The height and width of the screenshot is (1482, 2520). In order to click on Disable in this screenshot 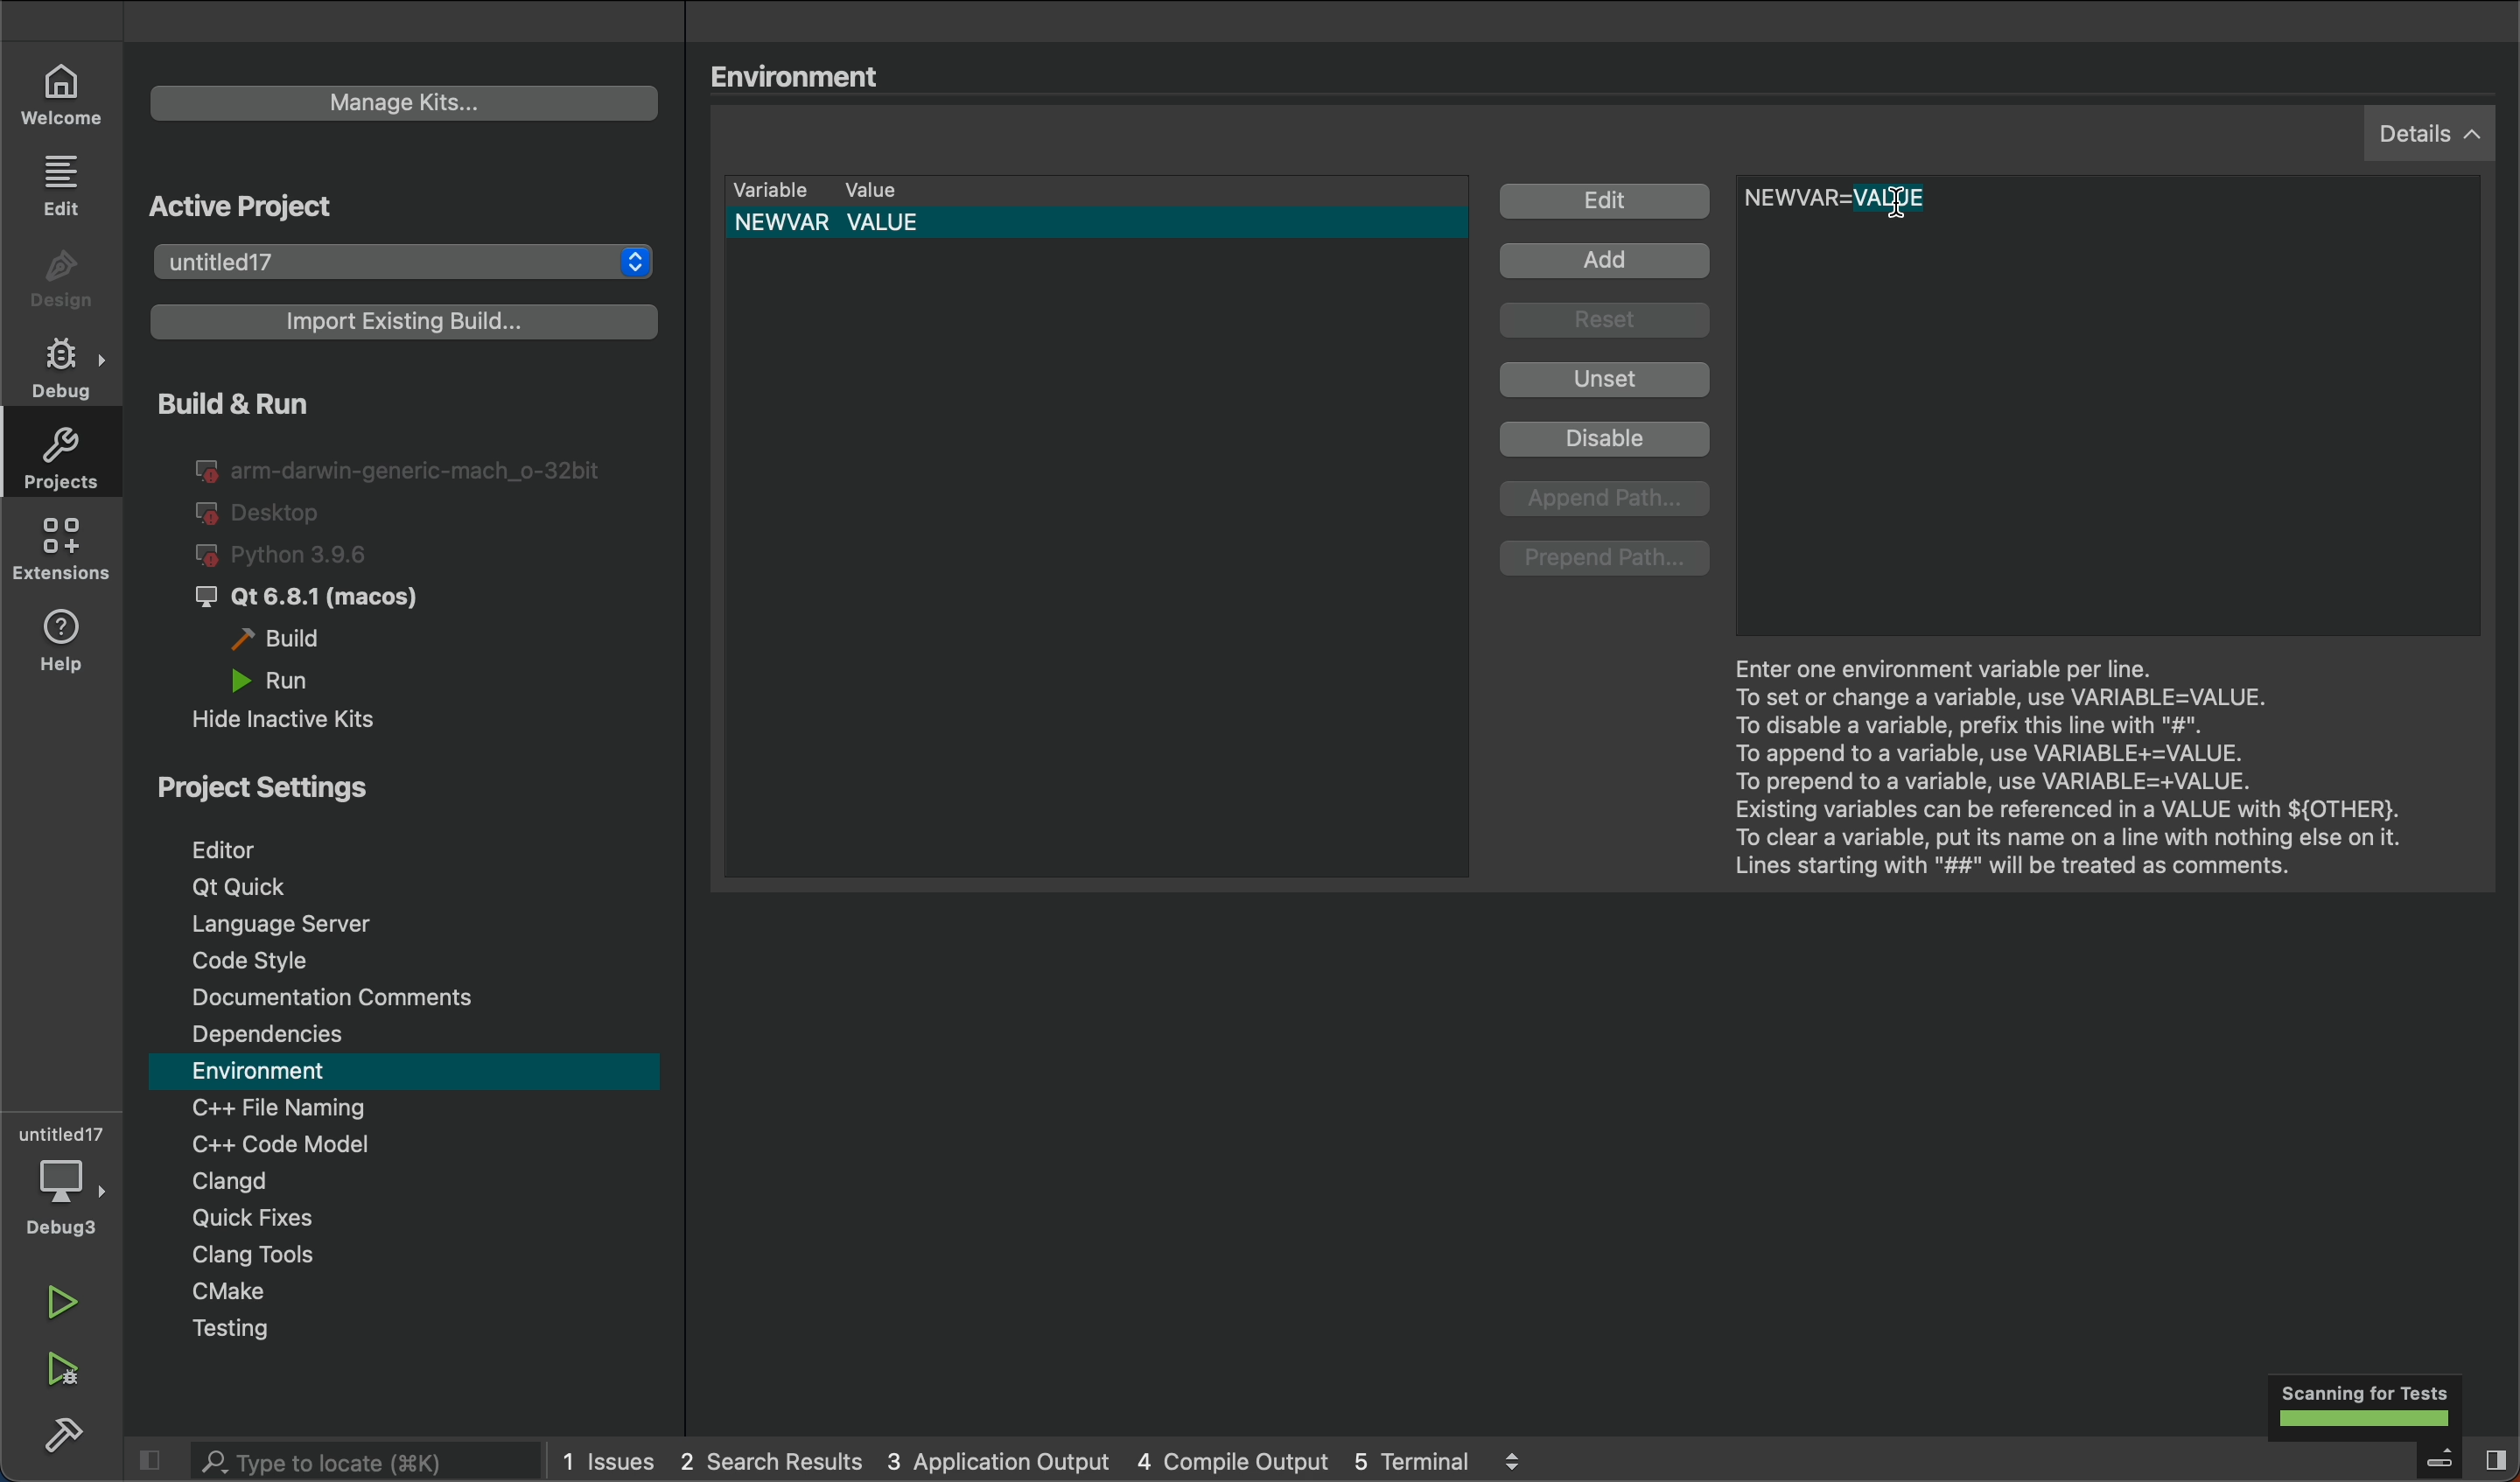, I will do `click(1611, 442)`.